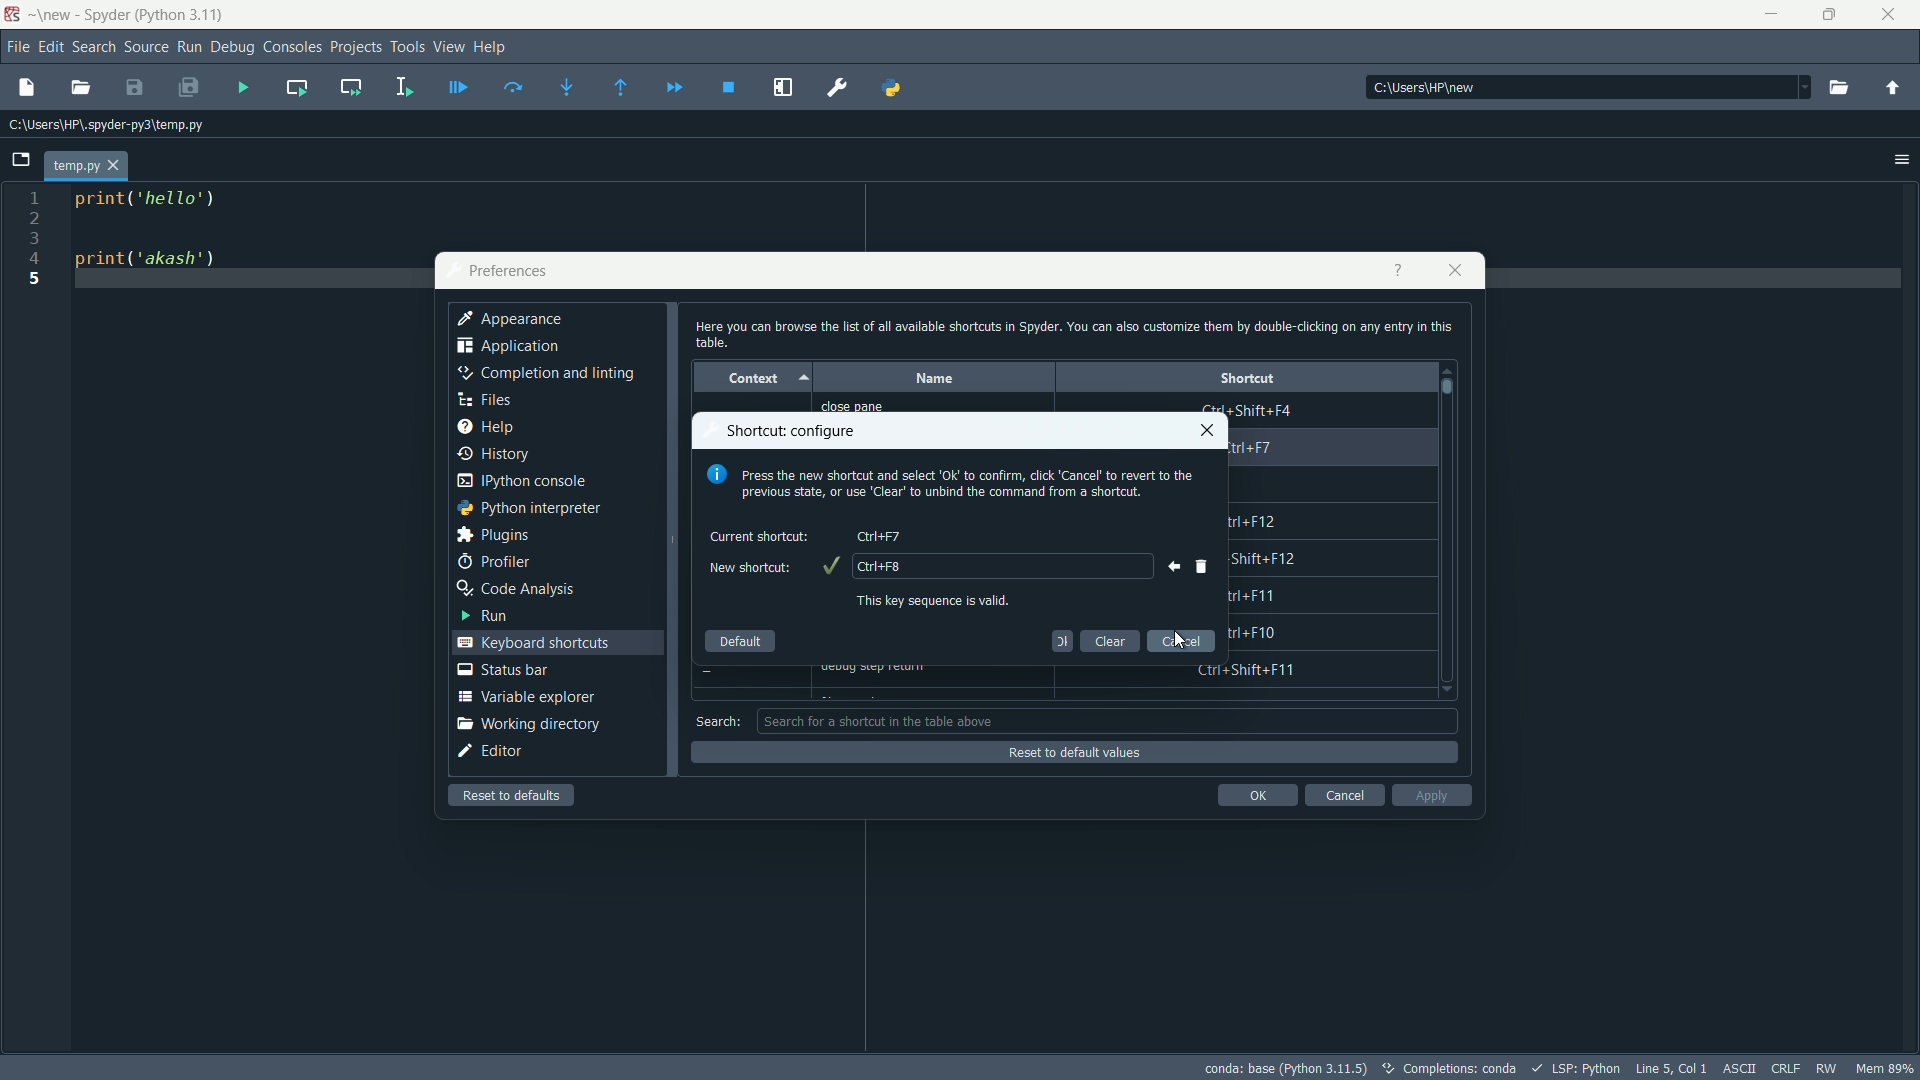 This screenshot has height=1080, width=1920. I want to click on save file, so click(134, 89).